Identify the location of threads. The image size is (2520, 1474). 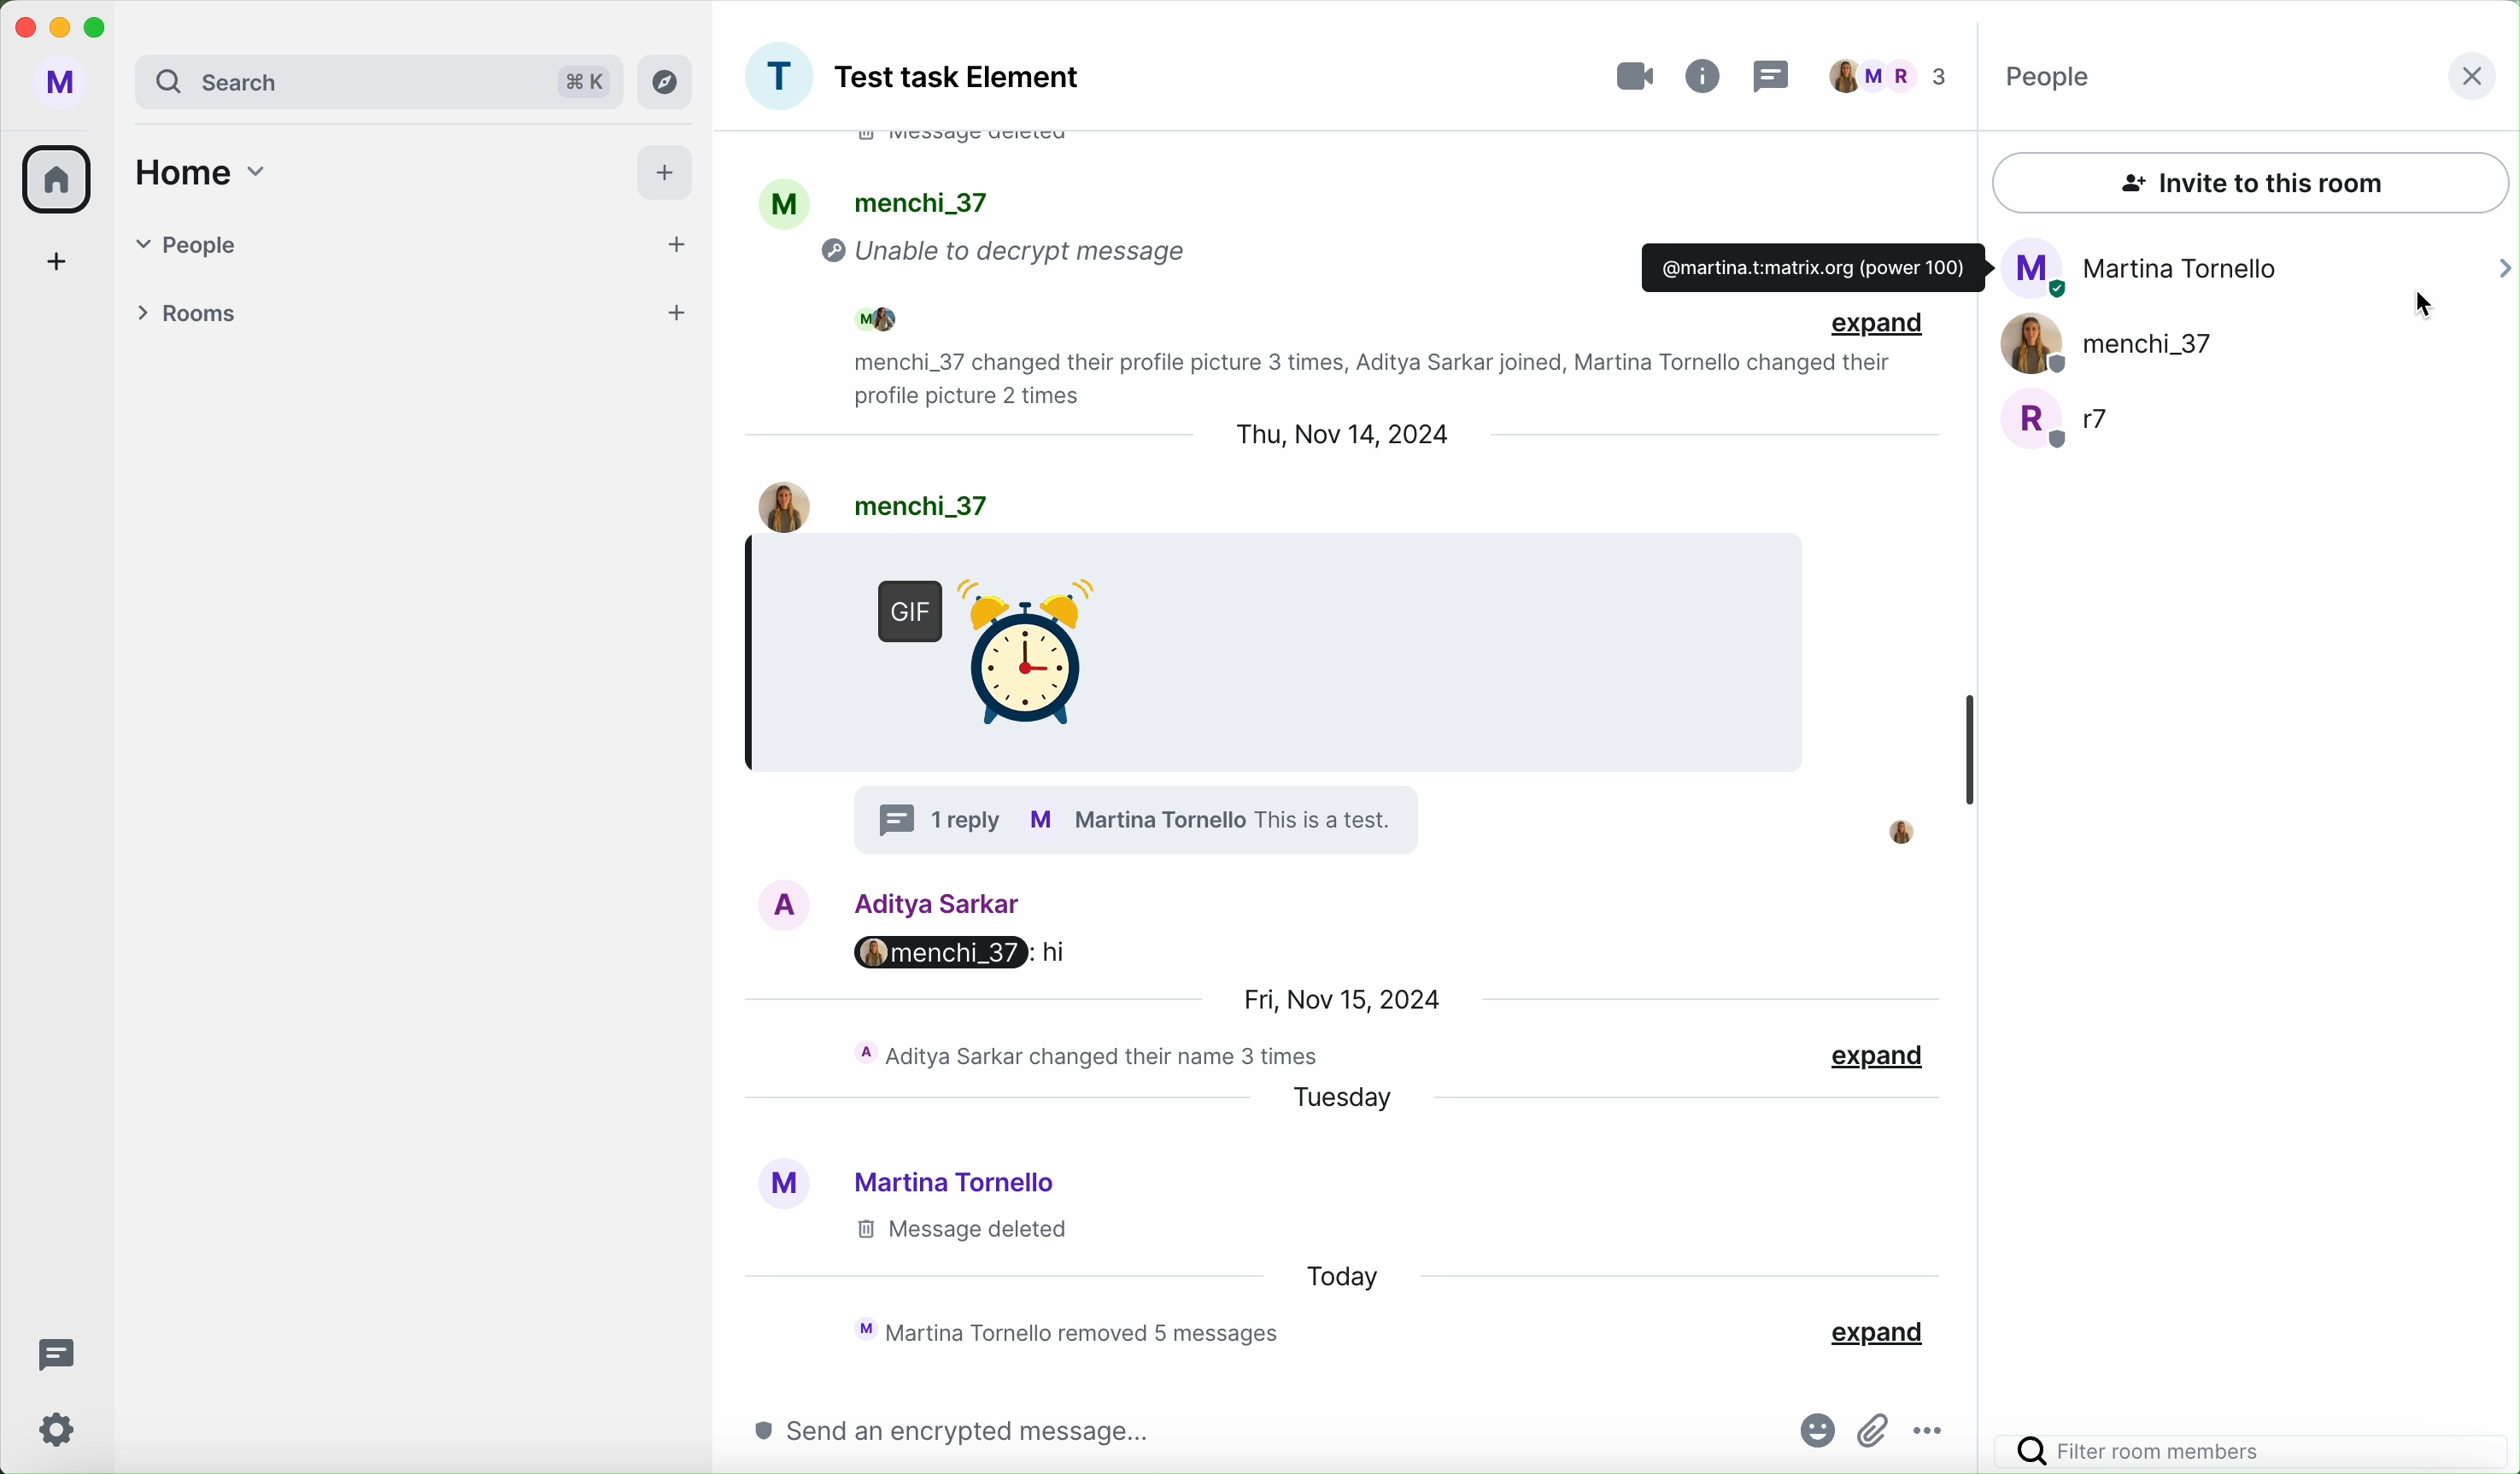
(1779, 76).